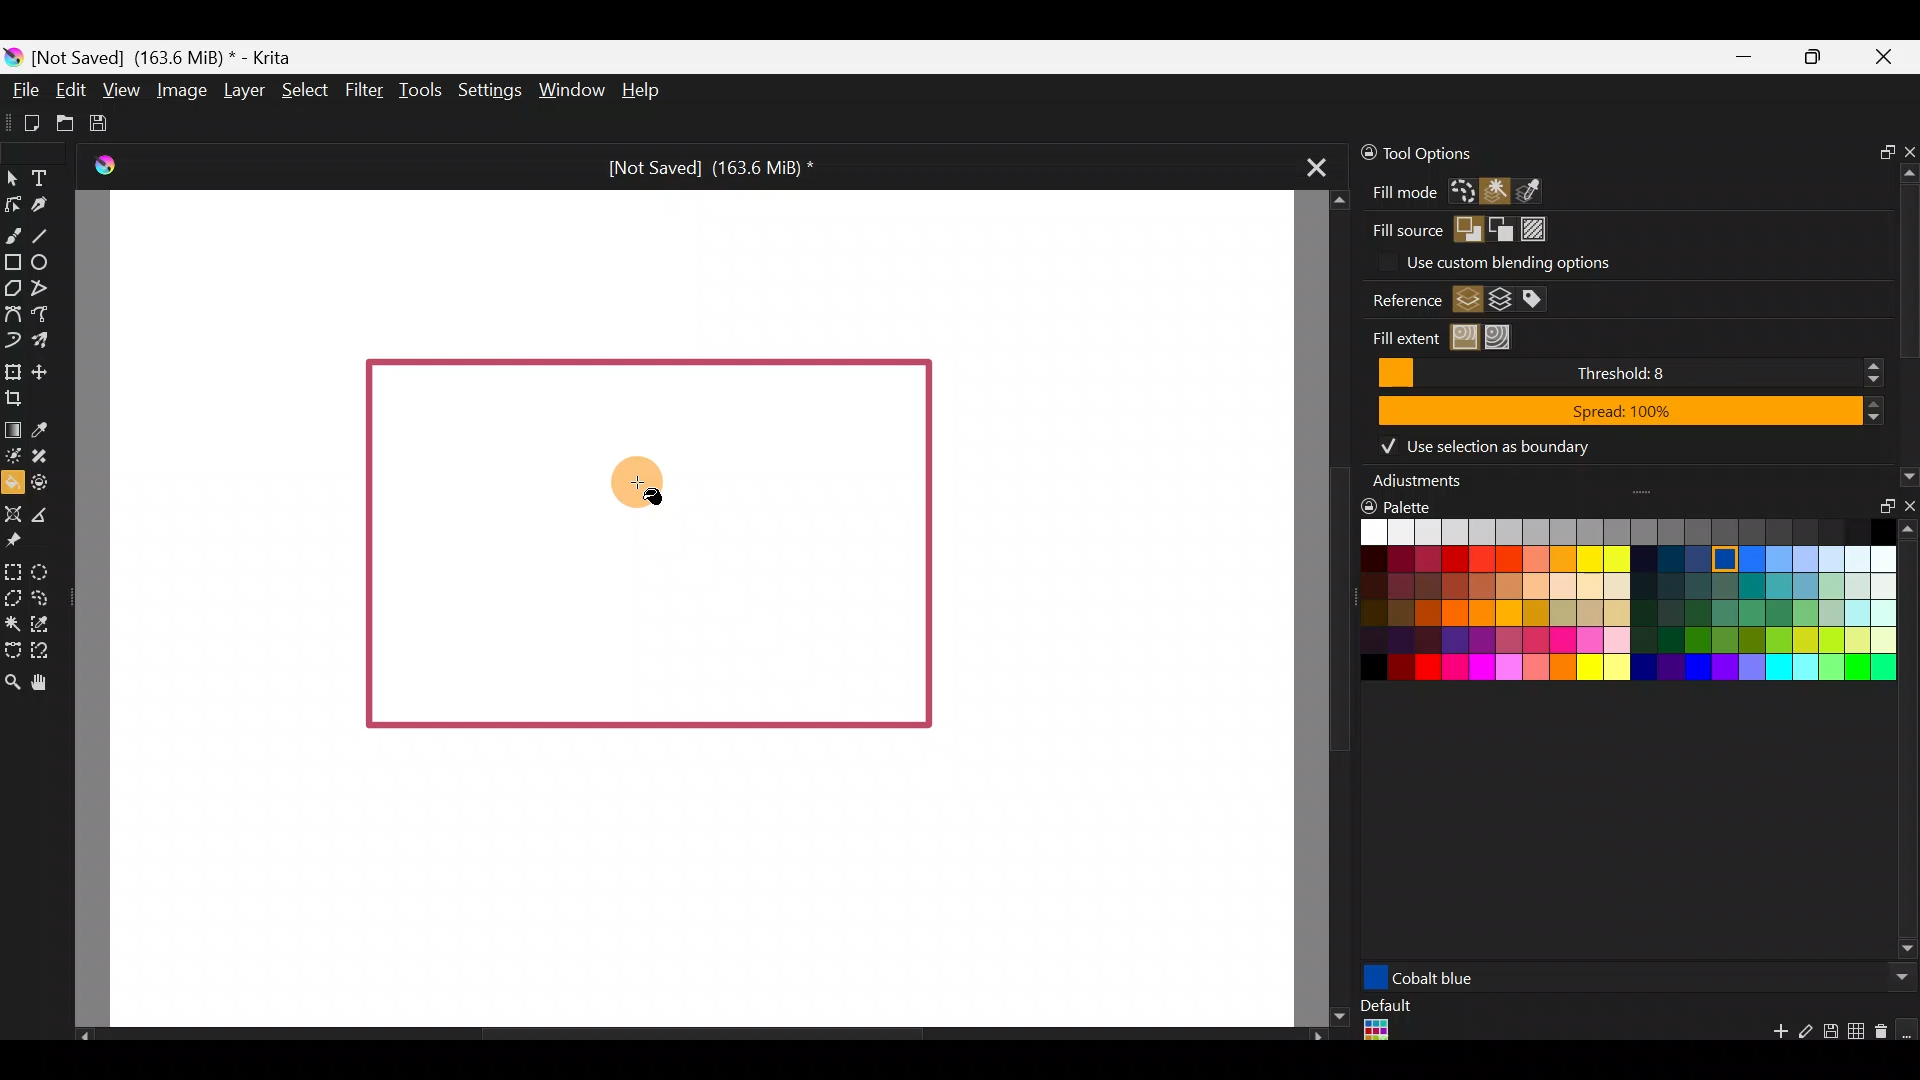 Image resolution: width=1920 pixels, height=1080 pixels. Describe the element at coordinates (1885, 1038) in the screenshot. I see `Remove swatch/group` at that location.